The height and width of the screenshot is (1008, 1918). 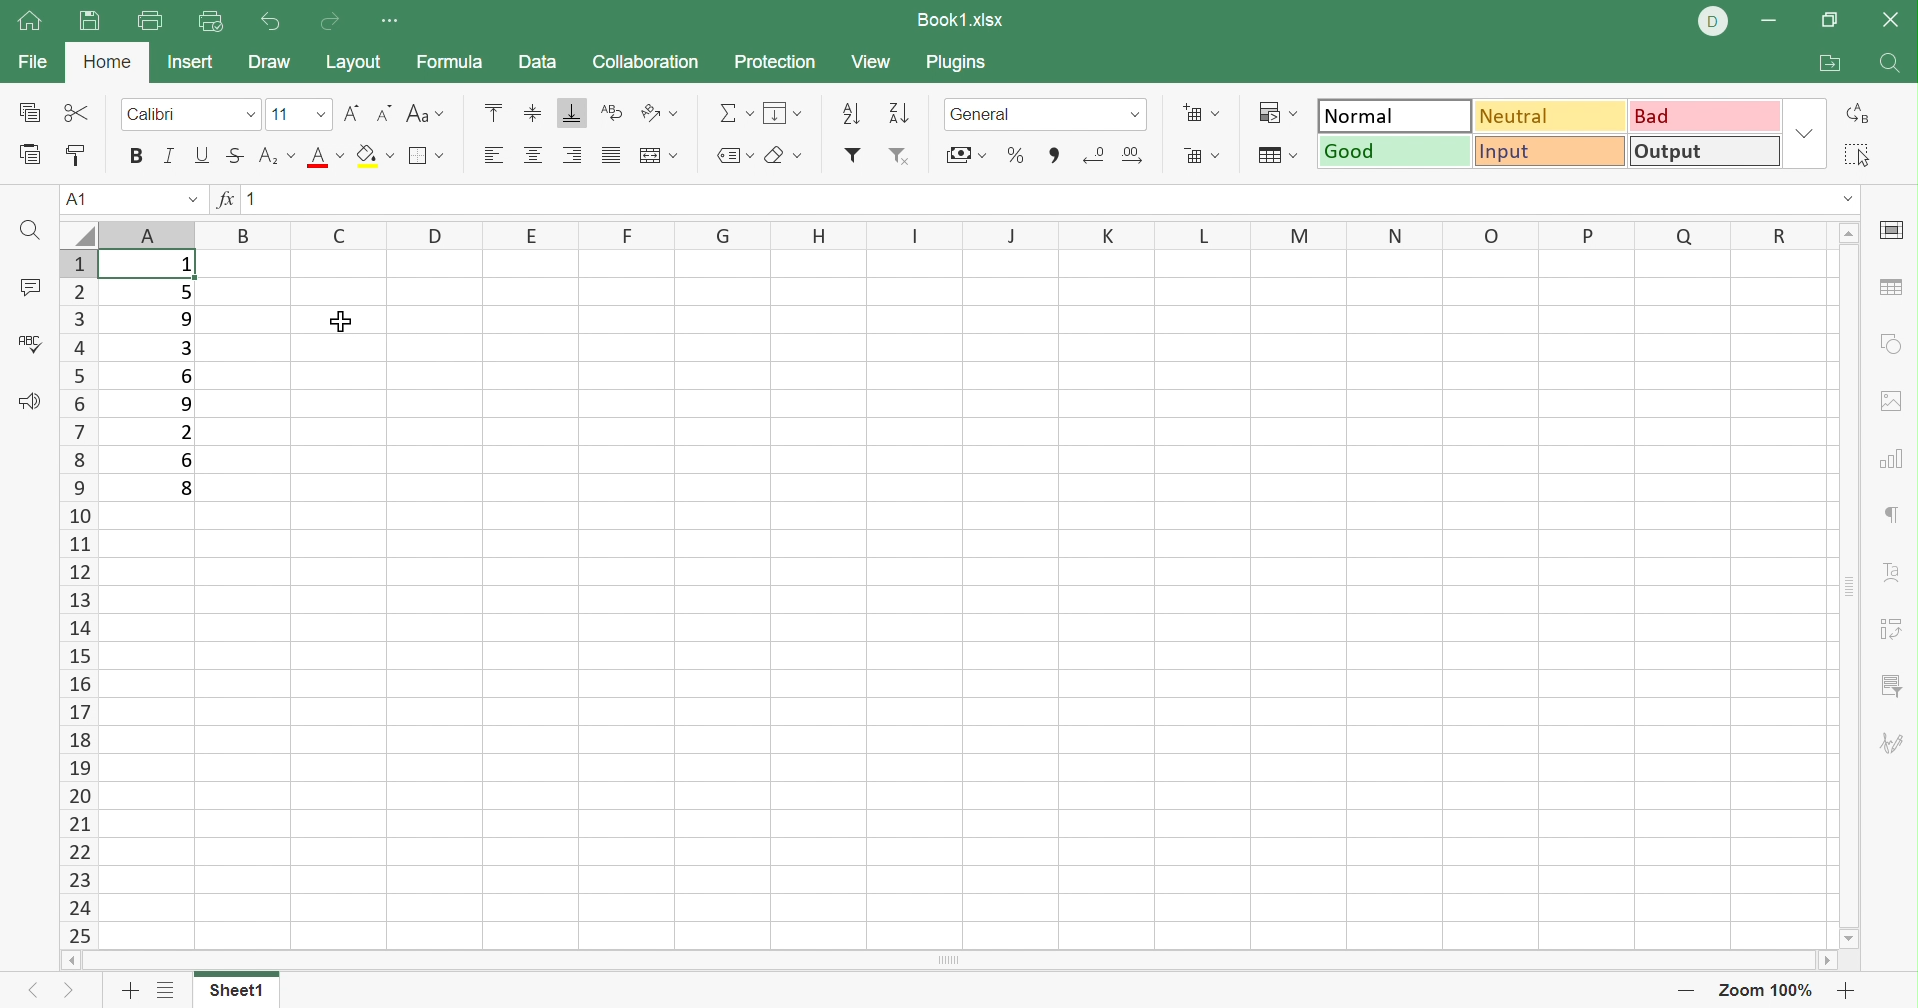 What do you see at coordinates (25, 158) in the screenshot?
I see `Paste` at bounding box center [25, 158].